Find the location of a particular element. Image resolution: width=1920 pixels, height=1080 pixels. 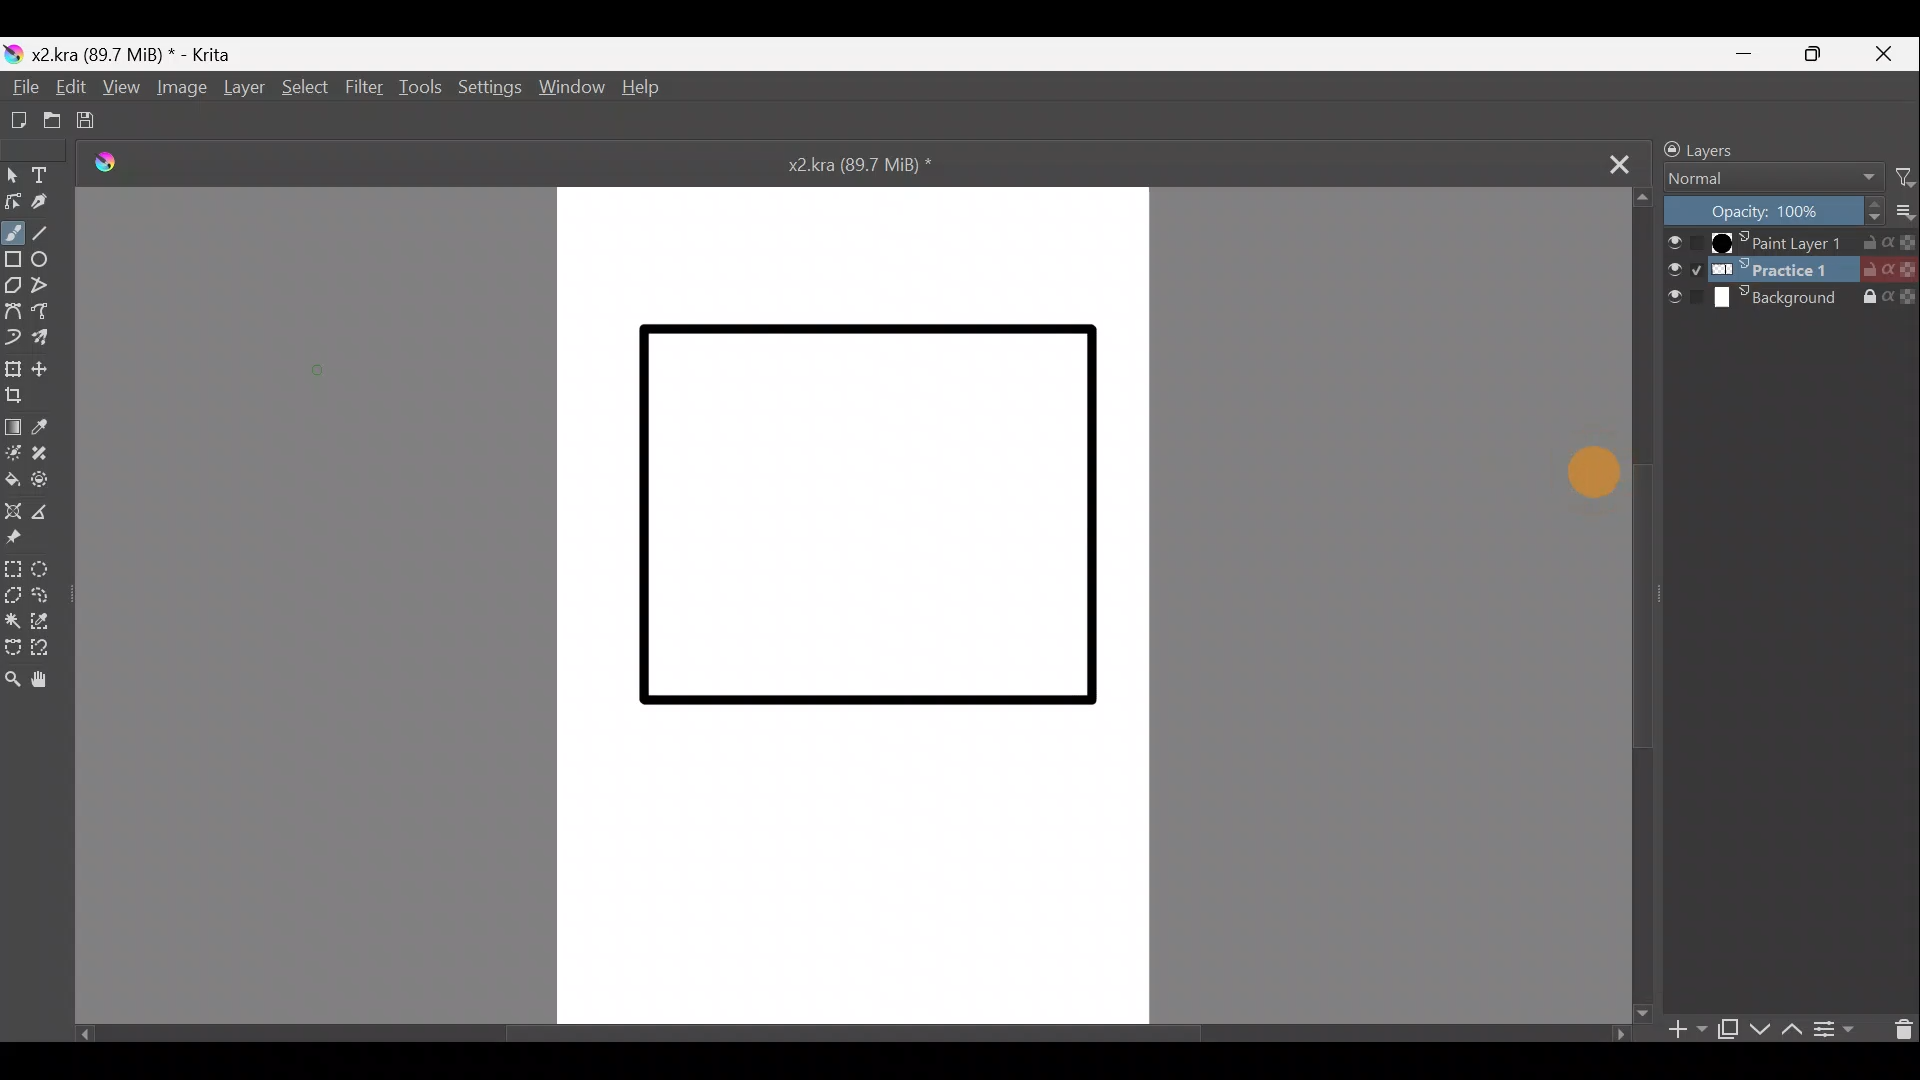

Edit shapes tool is located at coordinates (12, 202).